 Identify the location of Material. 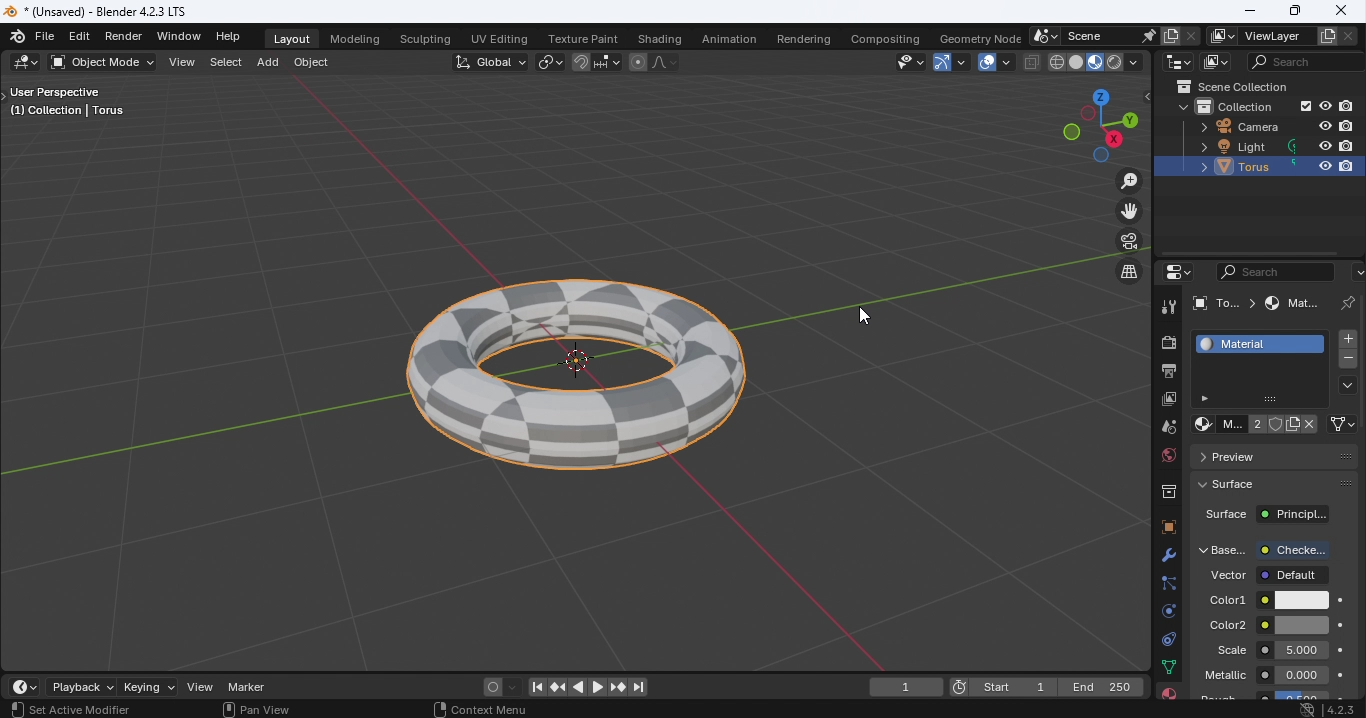
(1172, 690).